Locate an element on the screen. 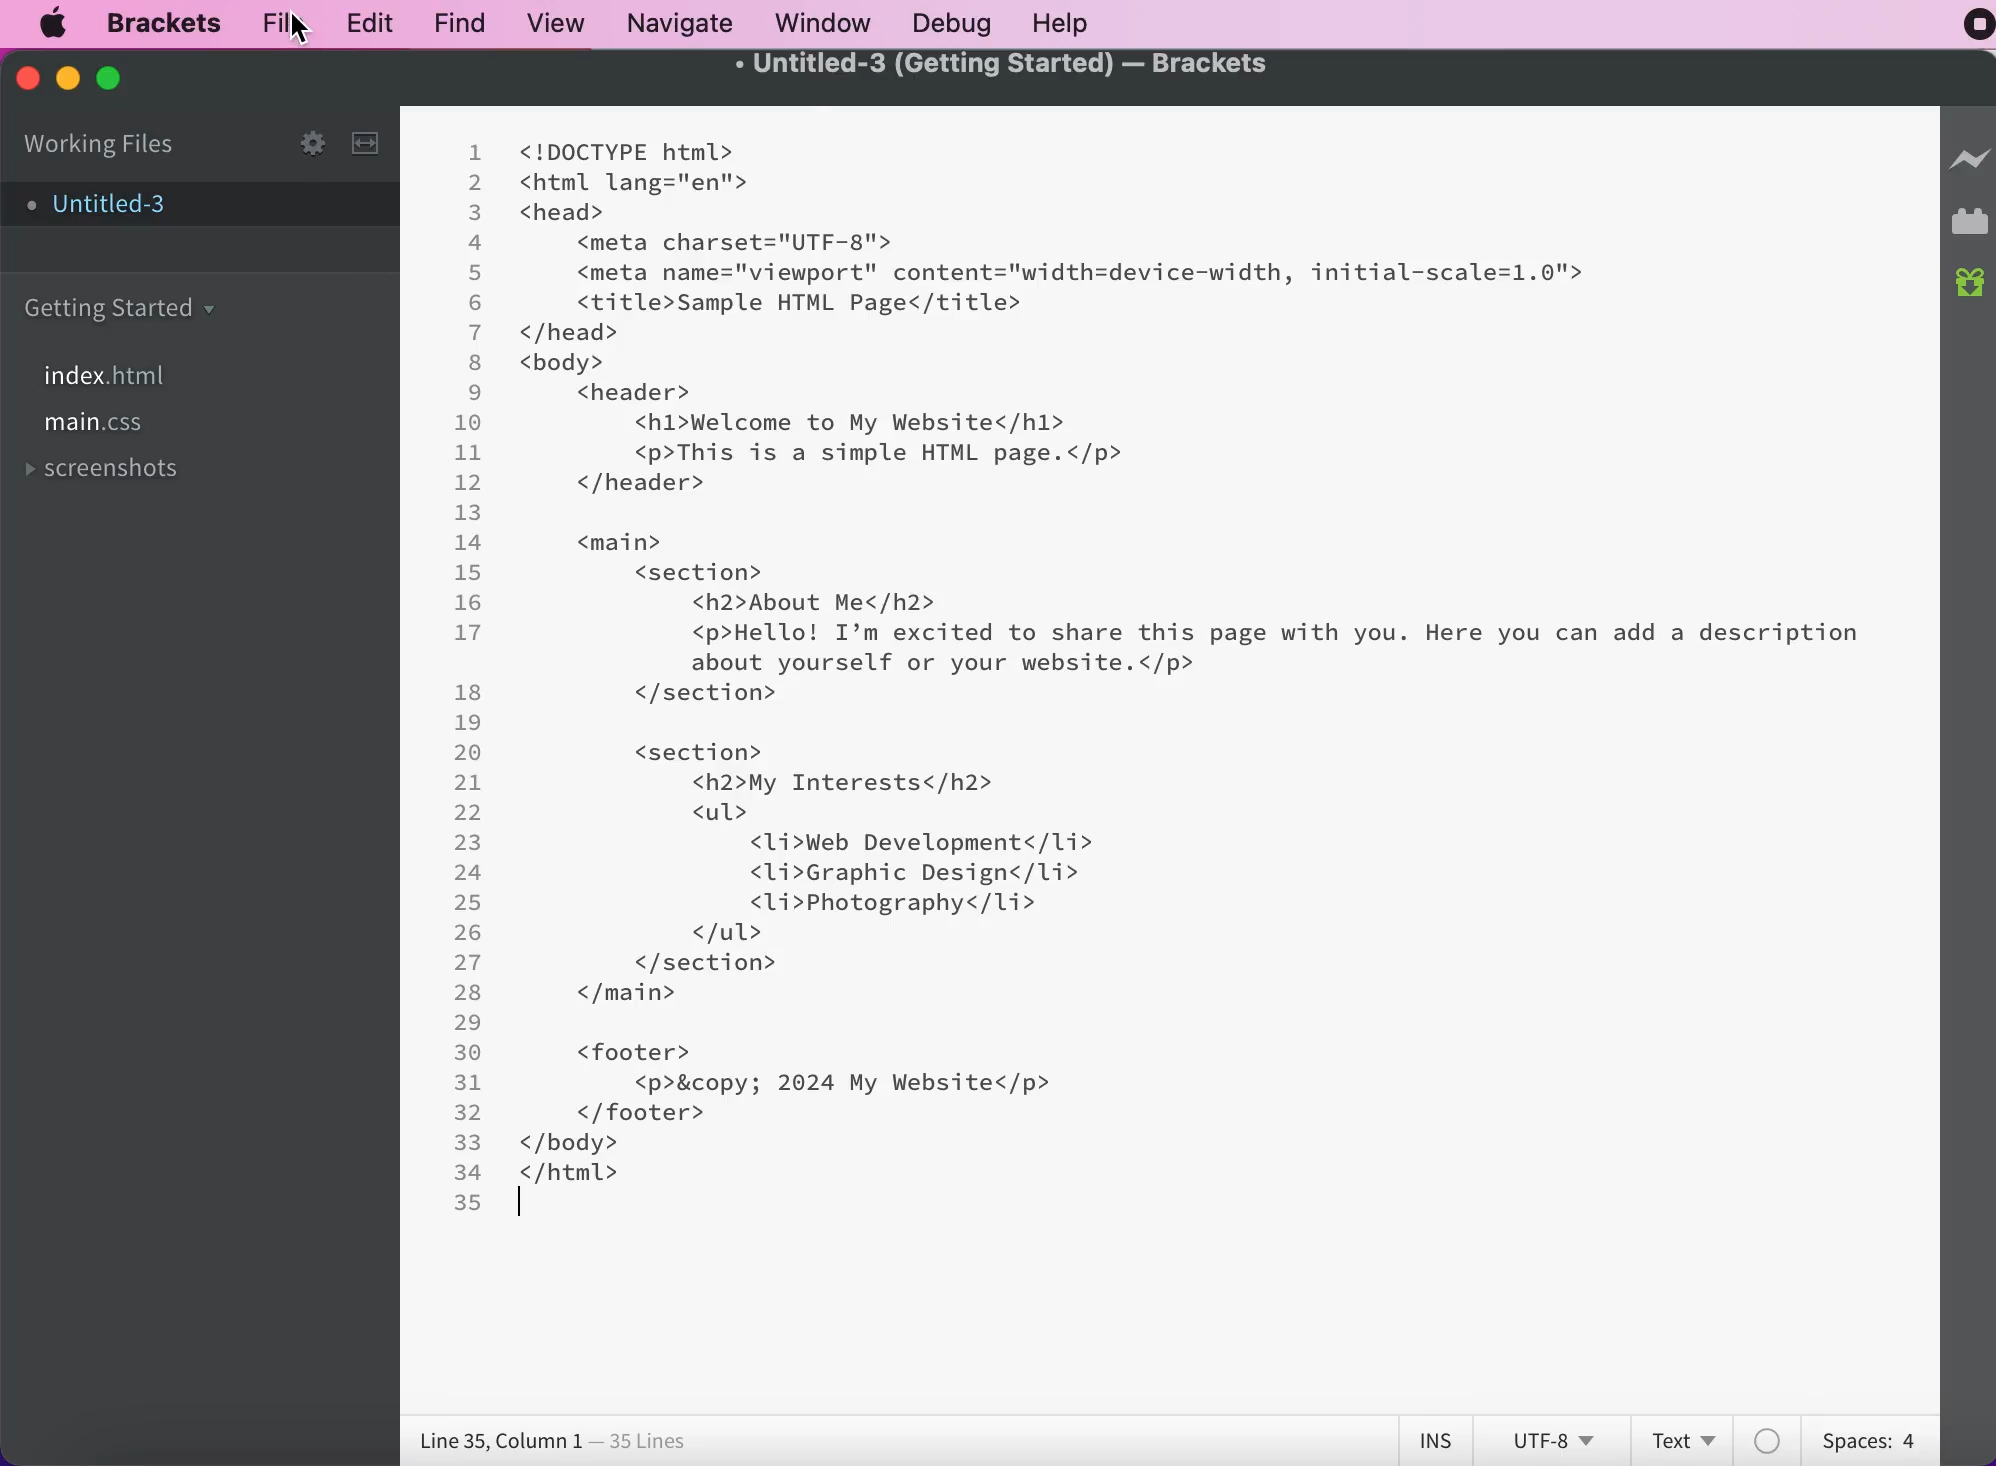 The height and width of the screenshot is (1466, 1996). utf-8 is located at coordinates (1556, 1438).